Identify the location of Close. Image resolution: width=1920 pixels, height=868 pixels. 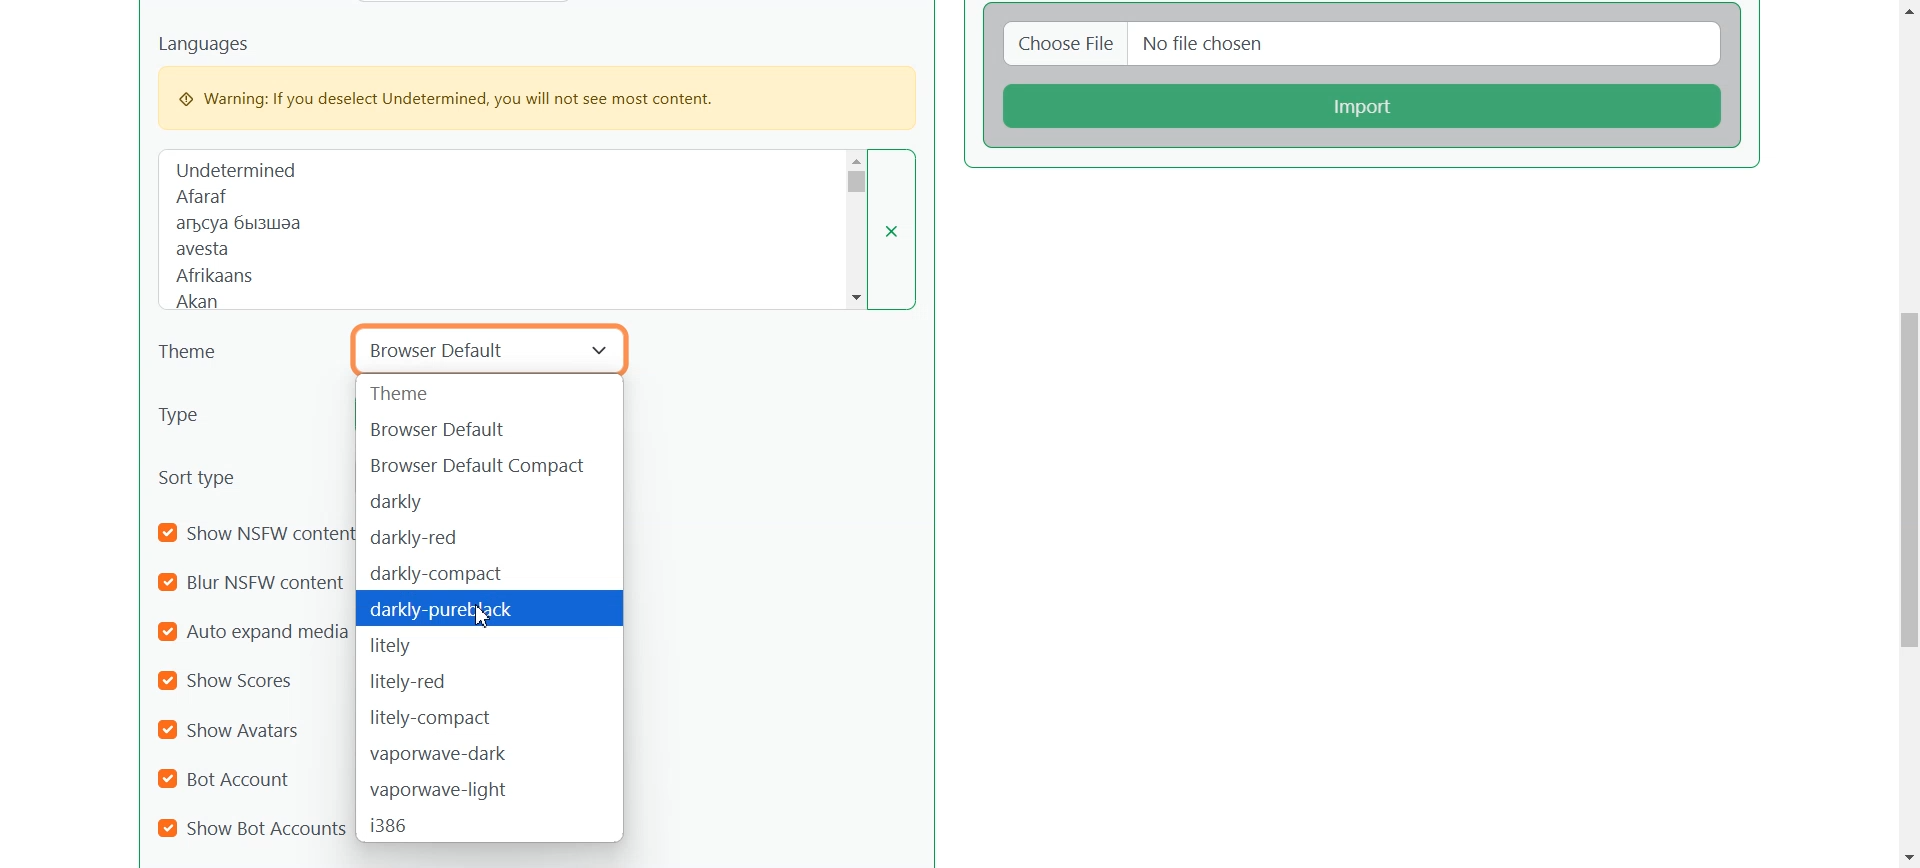
(903, 228).